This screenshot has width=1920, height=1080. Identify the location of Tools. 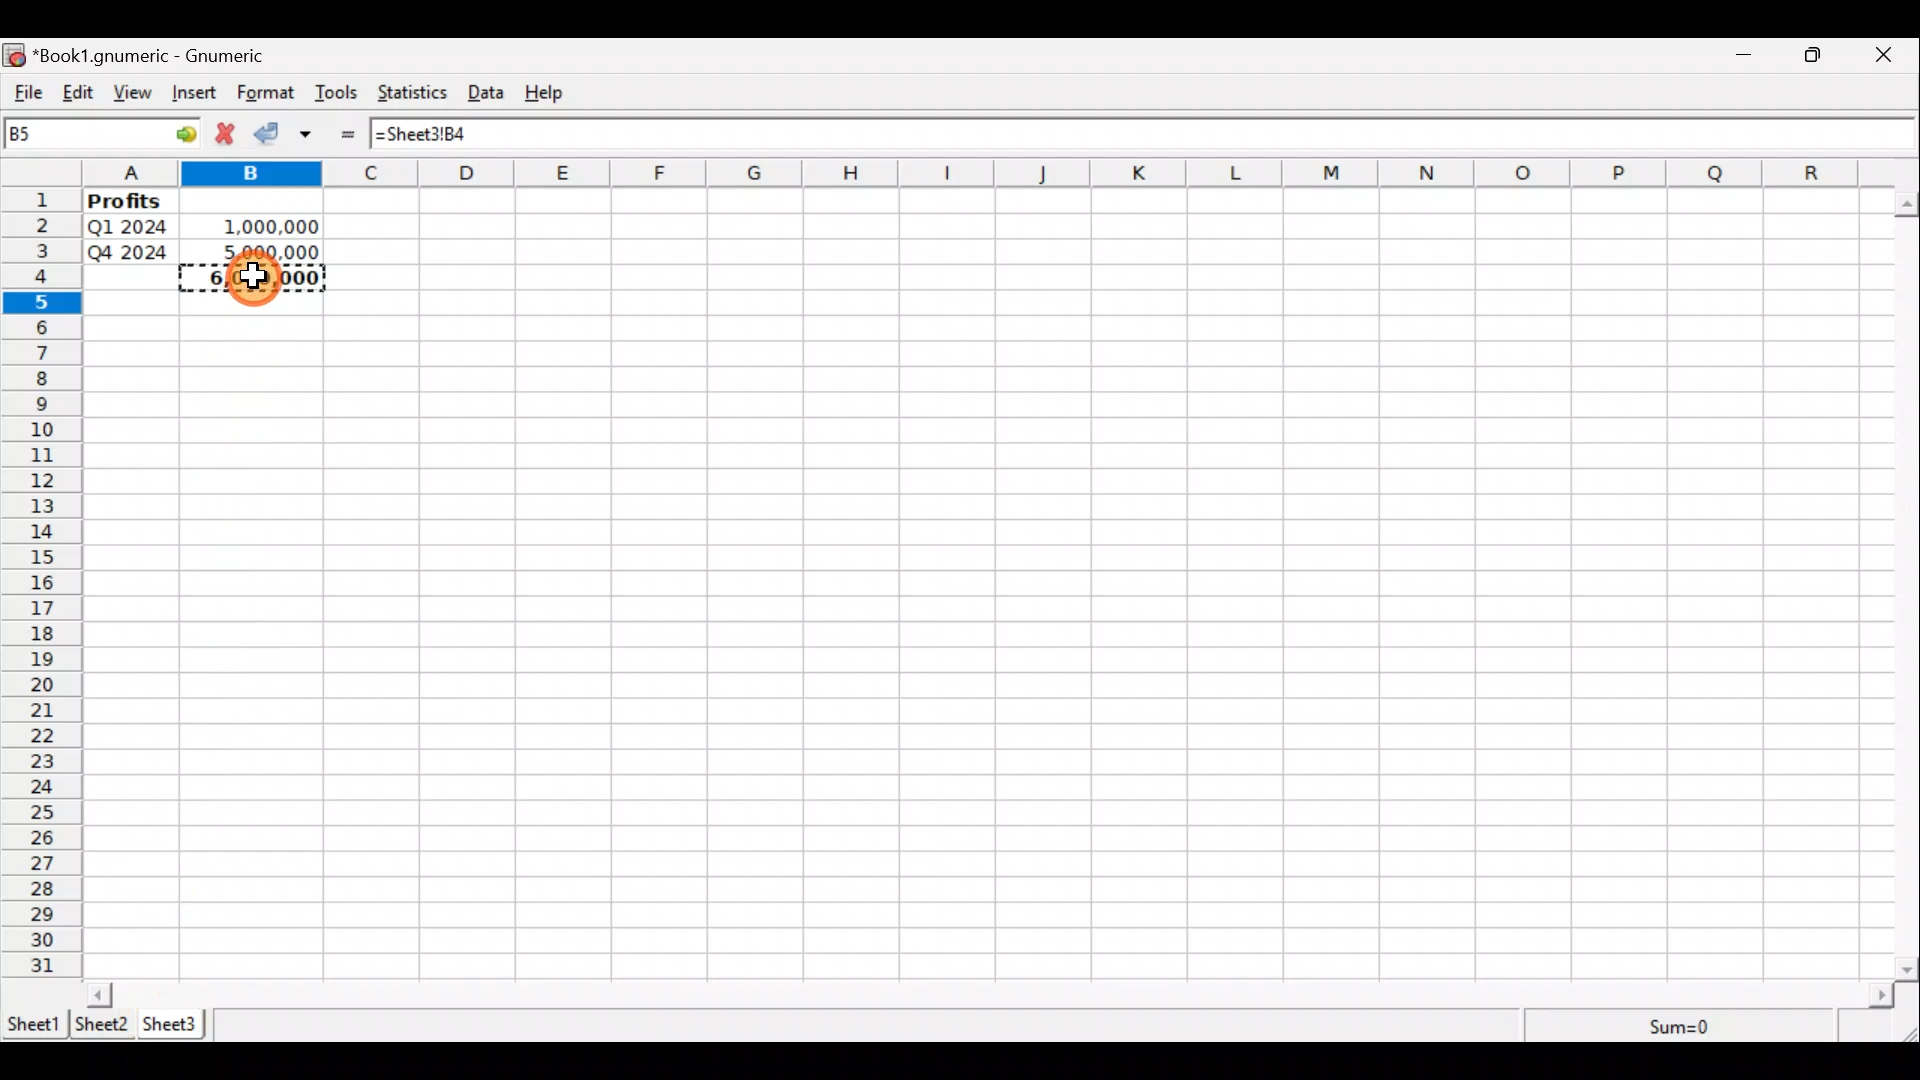
(337, 94).